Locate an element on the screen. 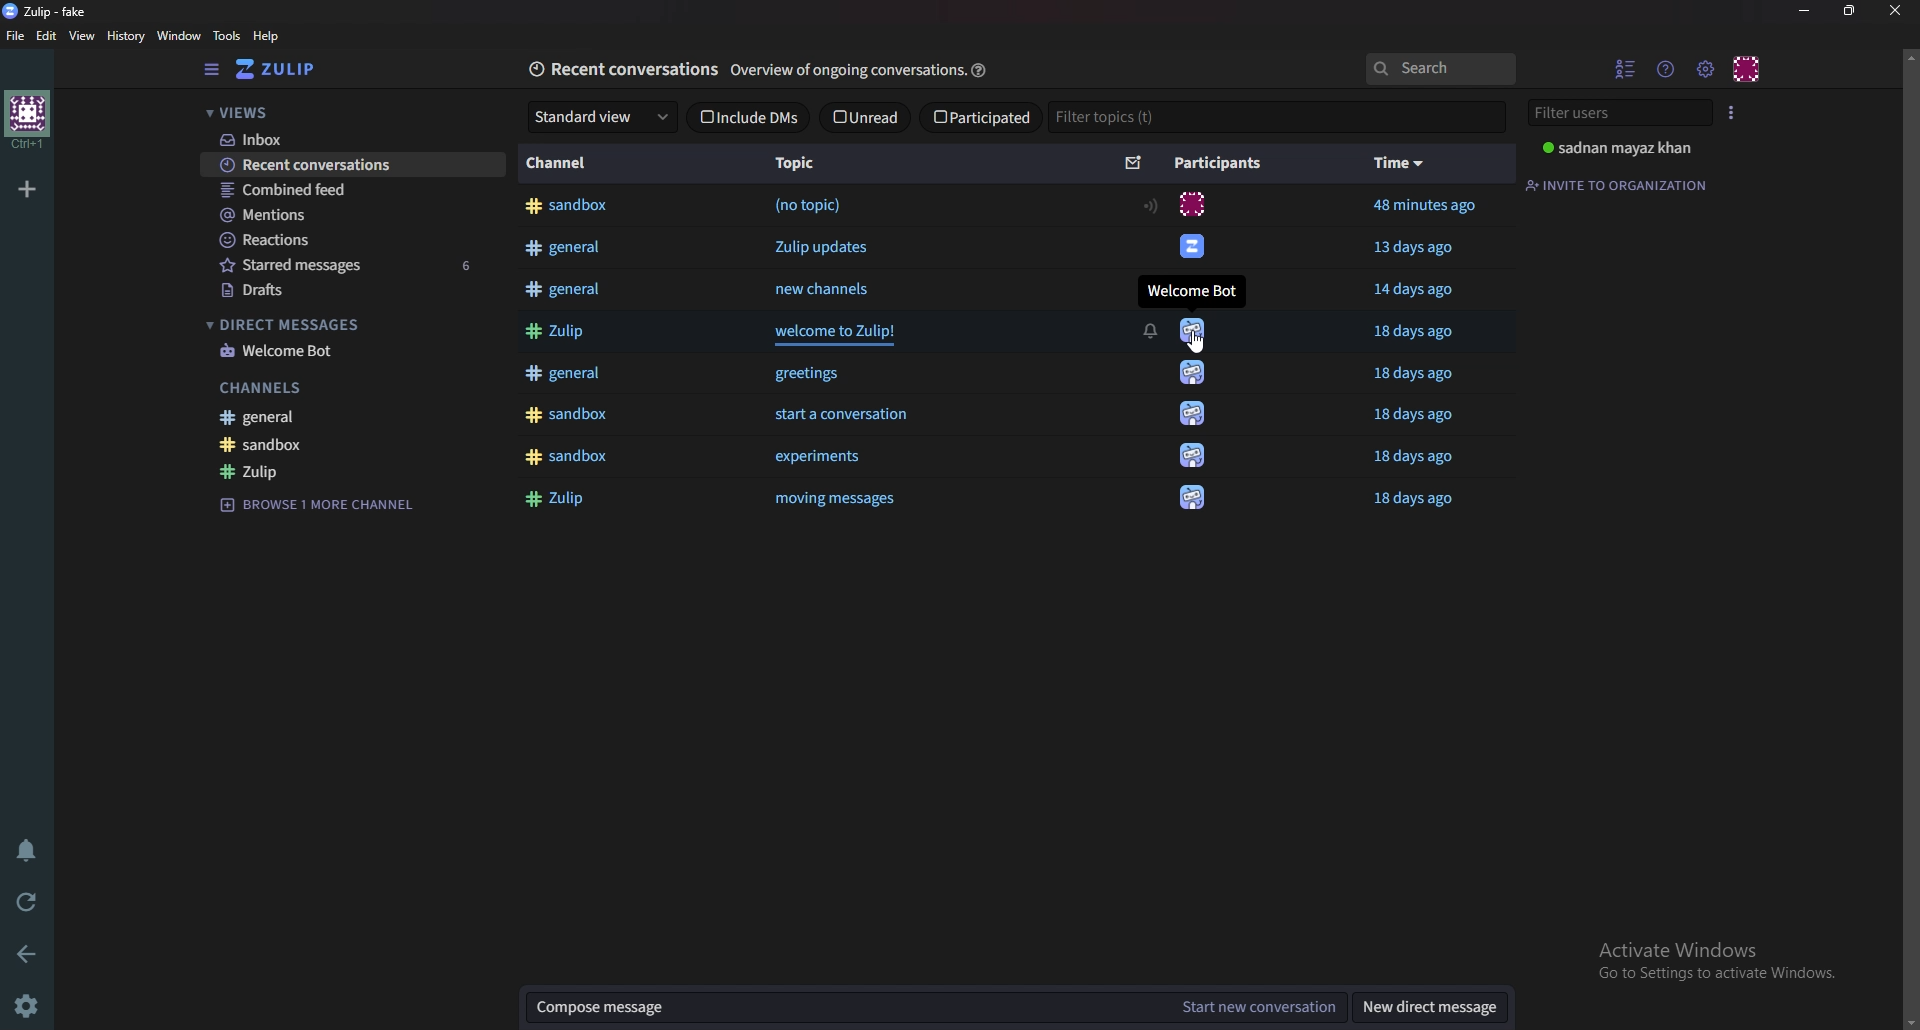   is located at coordinates (841, 499).